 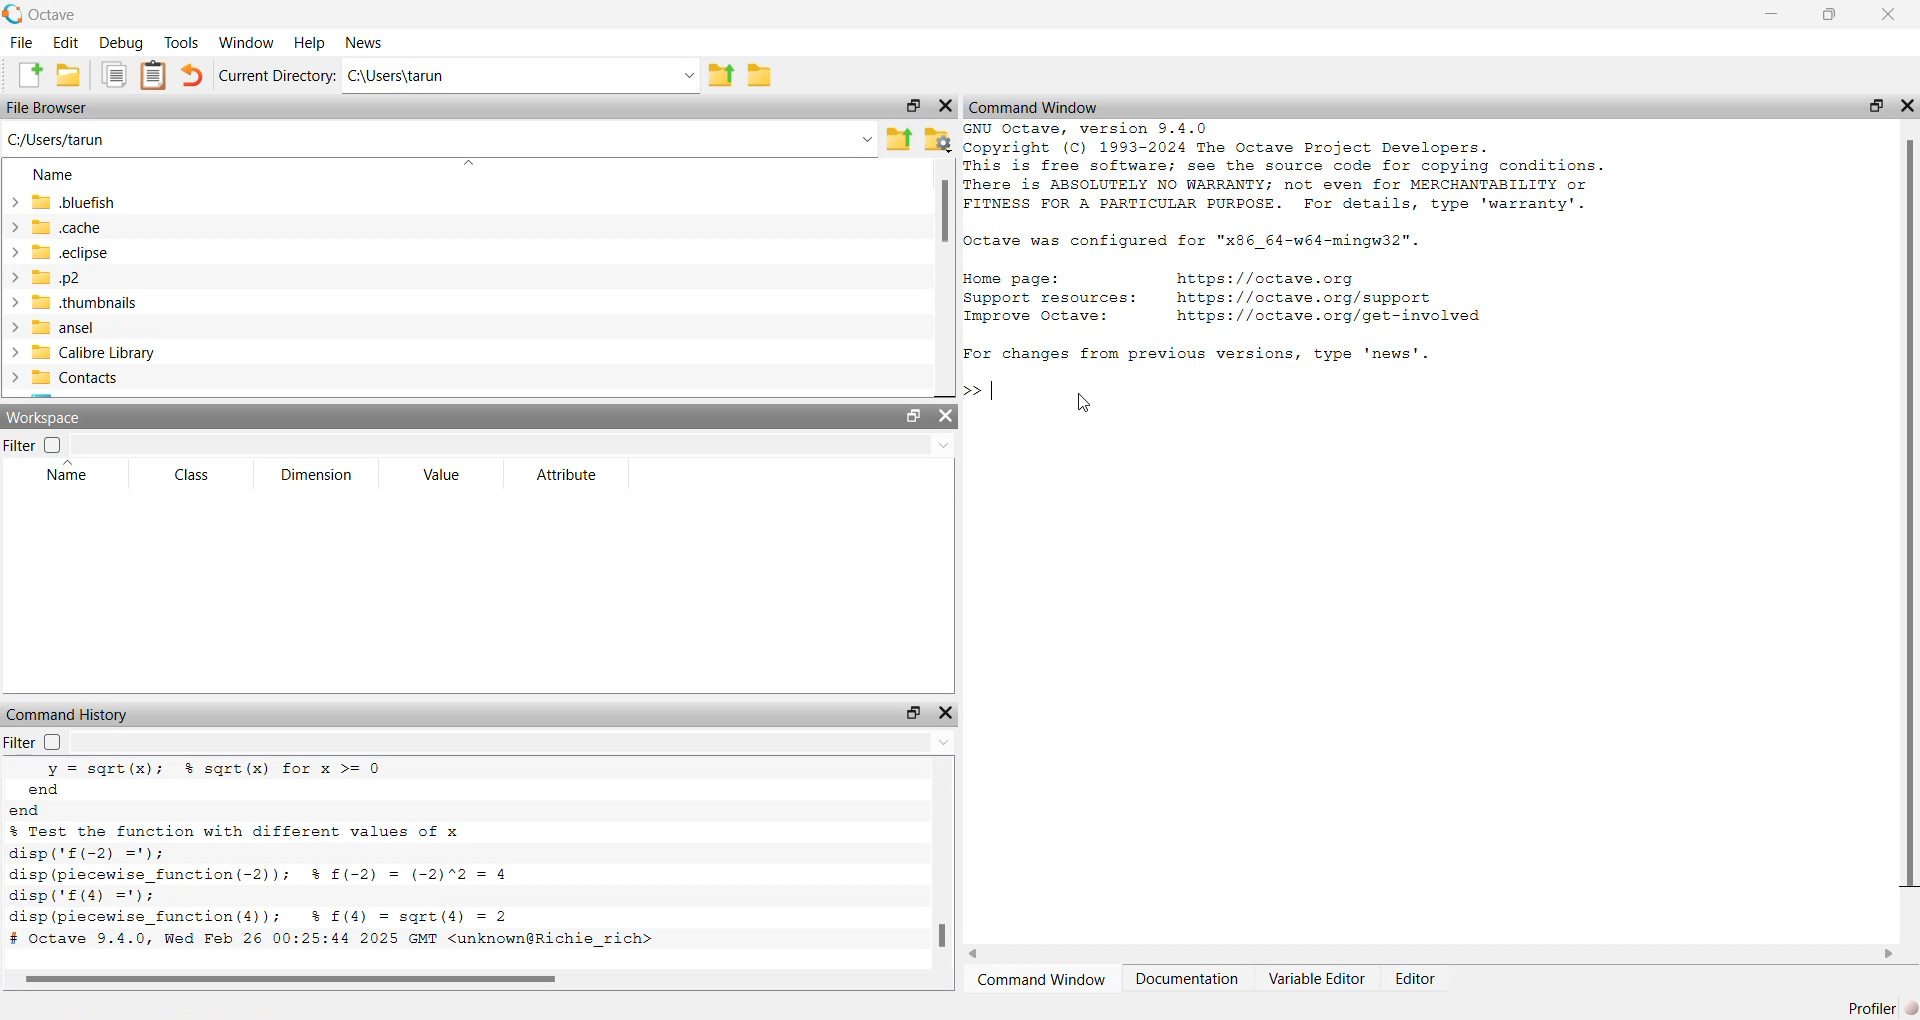 What do you see at coordinates (247, 41) in the screenshot?
I see `Window` at bounding box center [247, 41].